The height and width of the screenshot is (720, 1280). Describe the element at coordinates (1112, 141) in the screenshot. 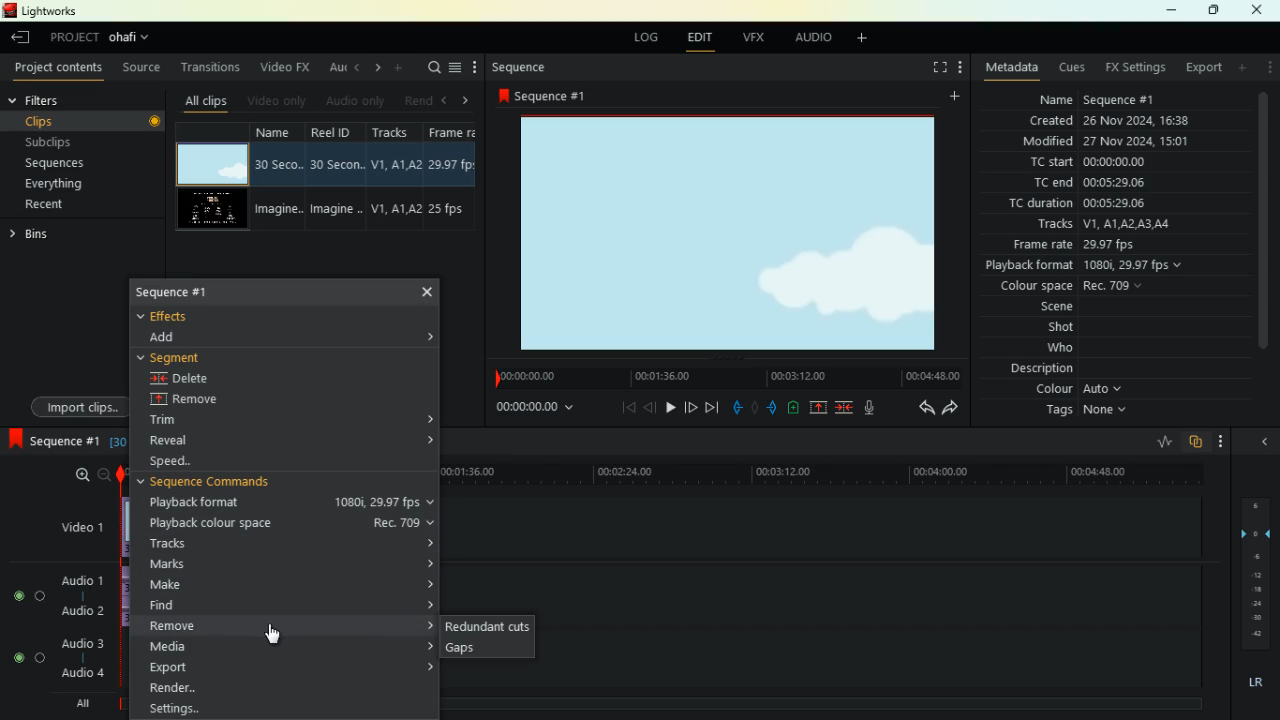

I see `modified 27 Nov 2024, 15:01` at that location.